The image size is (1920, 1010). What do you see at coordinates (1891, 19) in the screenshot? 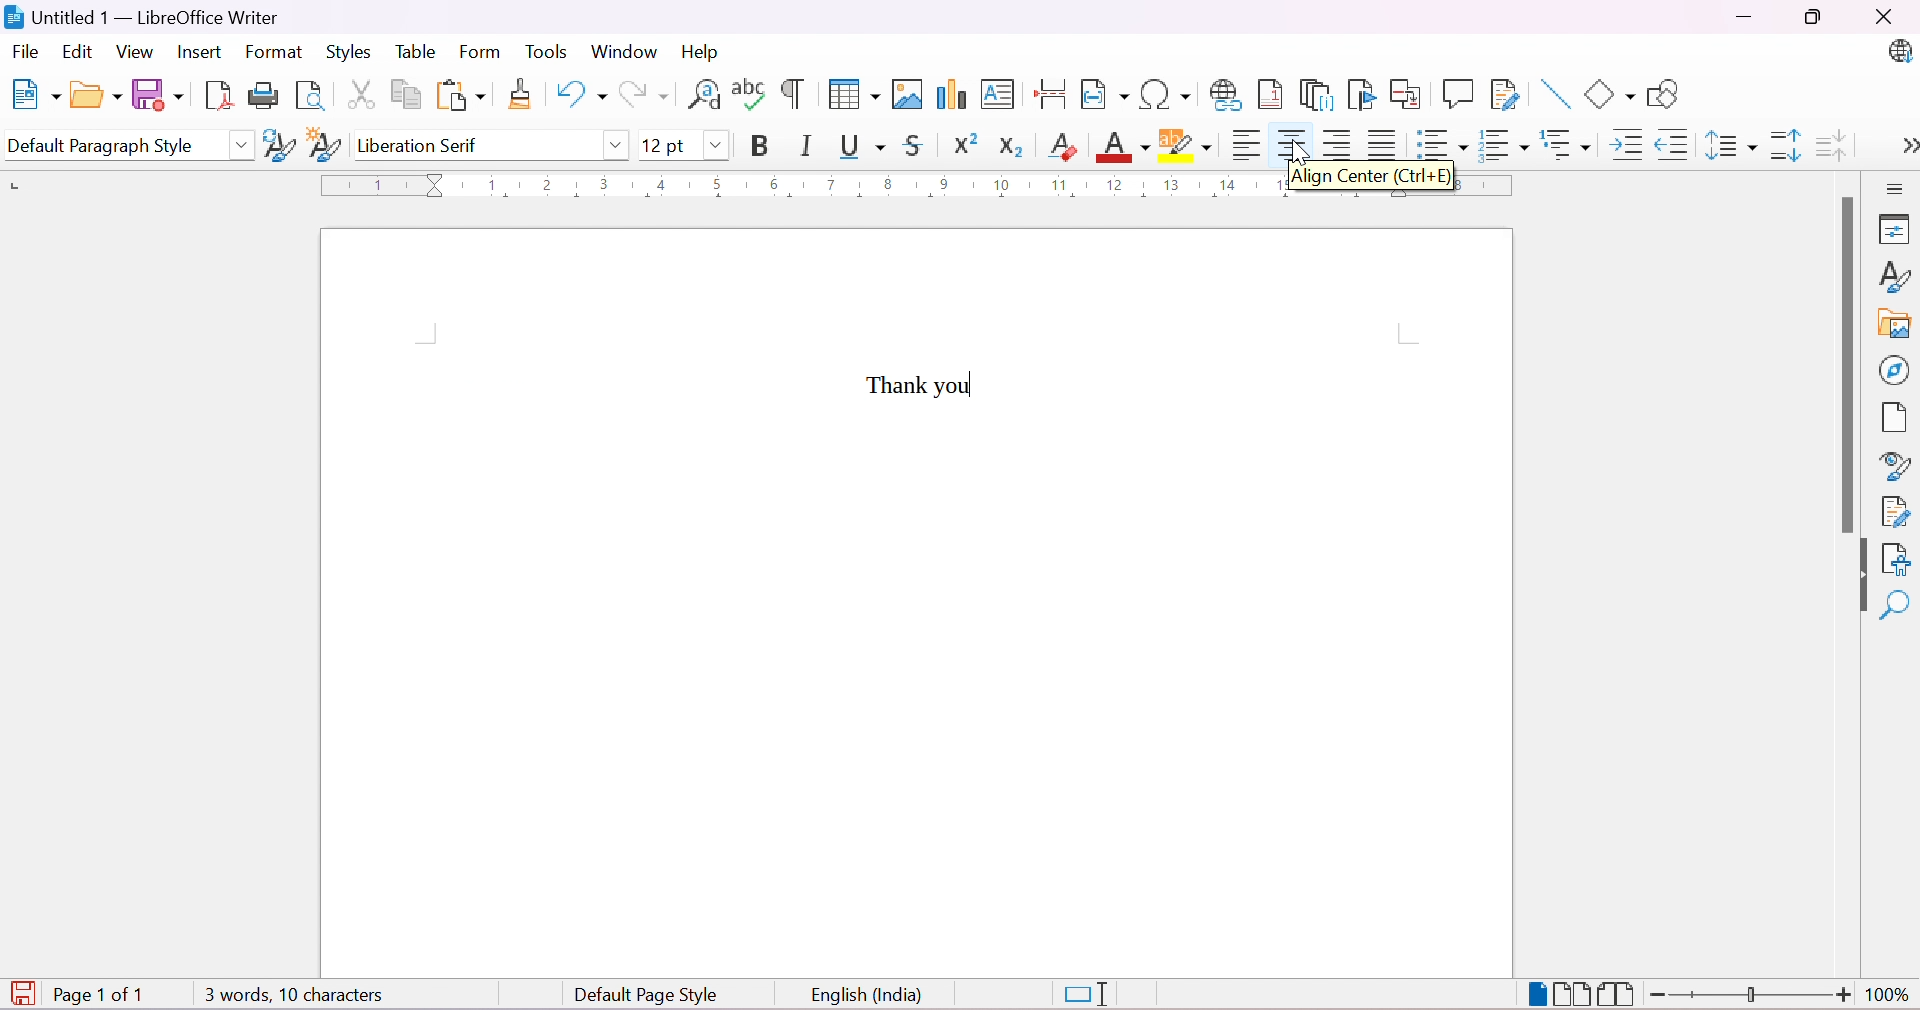
I see `Close` at bounding box center [1891, 19].